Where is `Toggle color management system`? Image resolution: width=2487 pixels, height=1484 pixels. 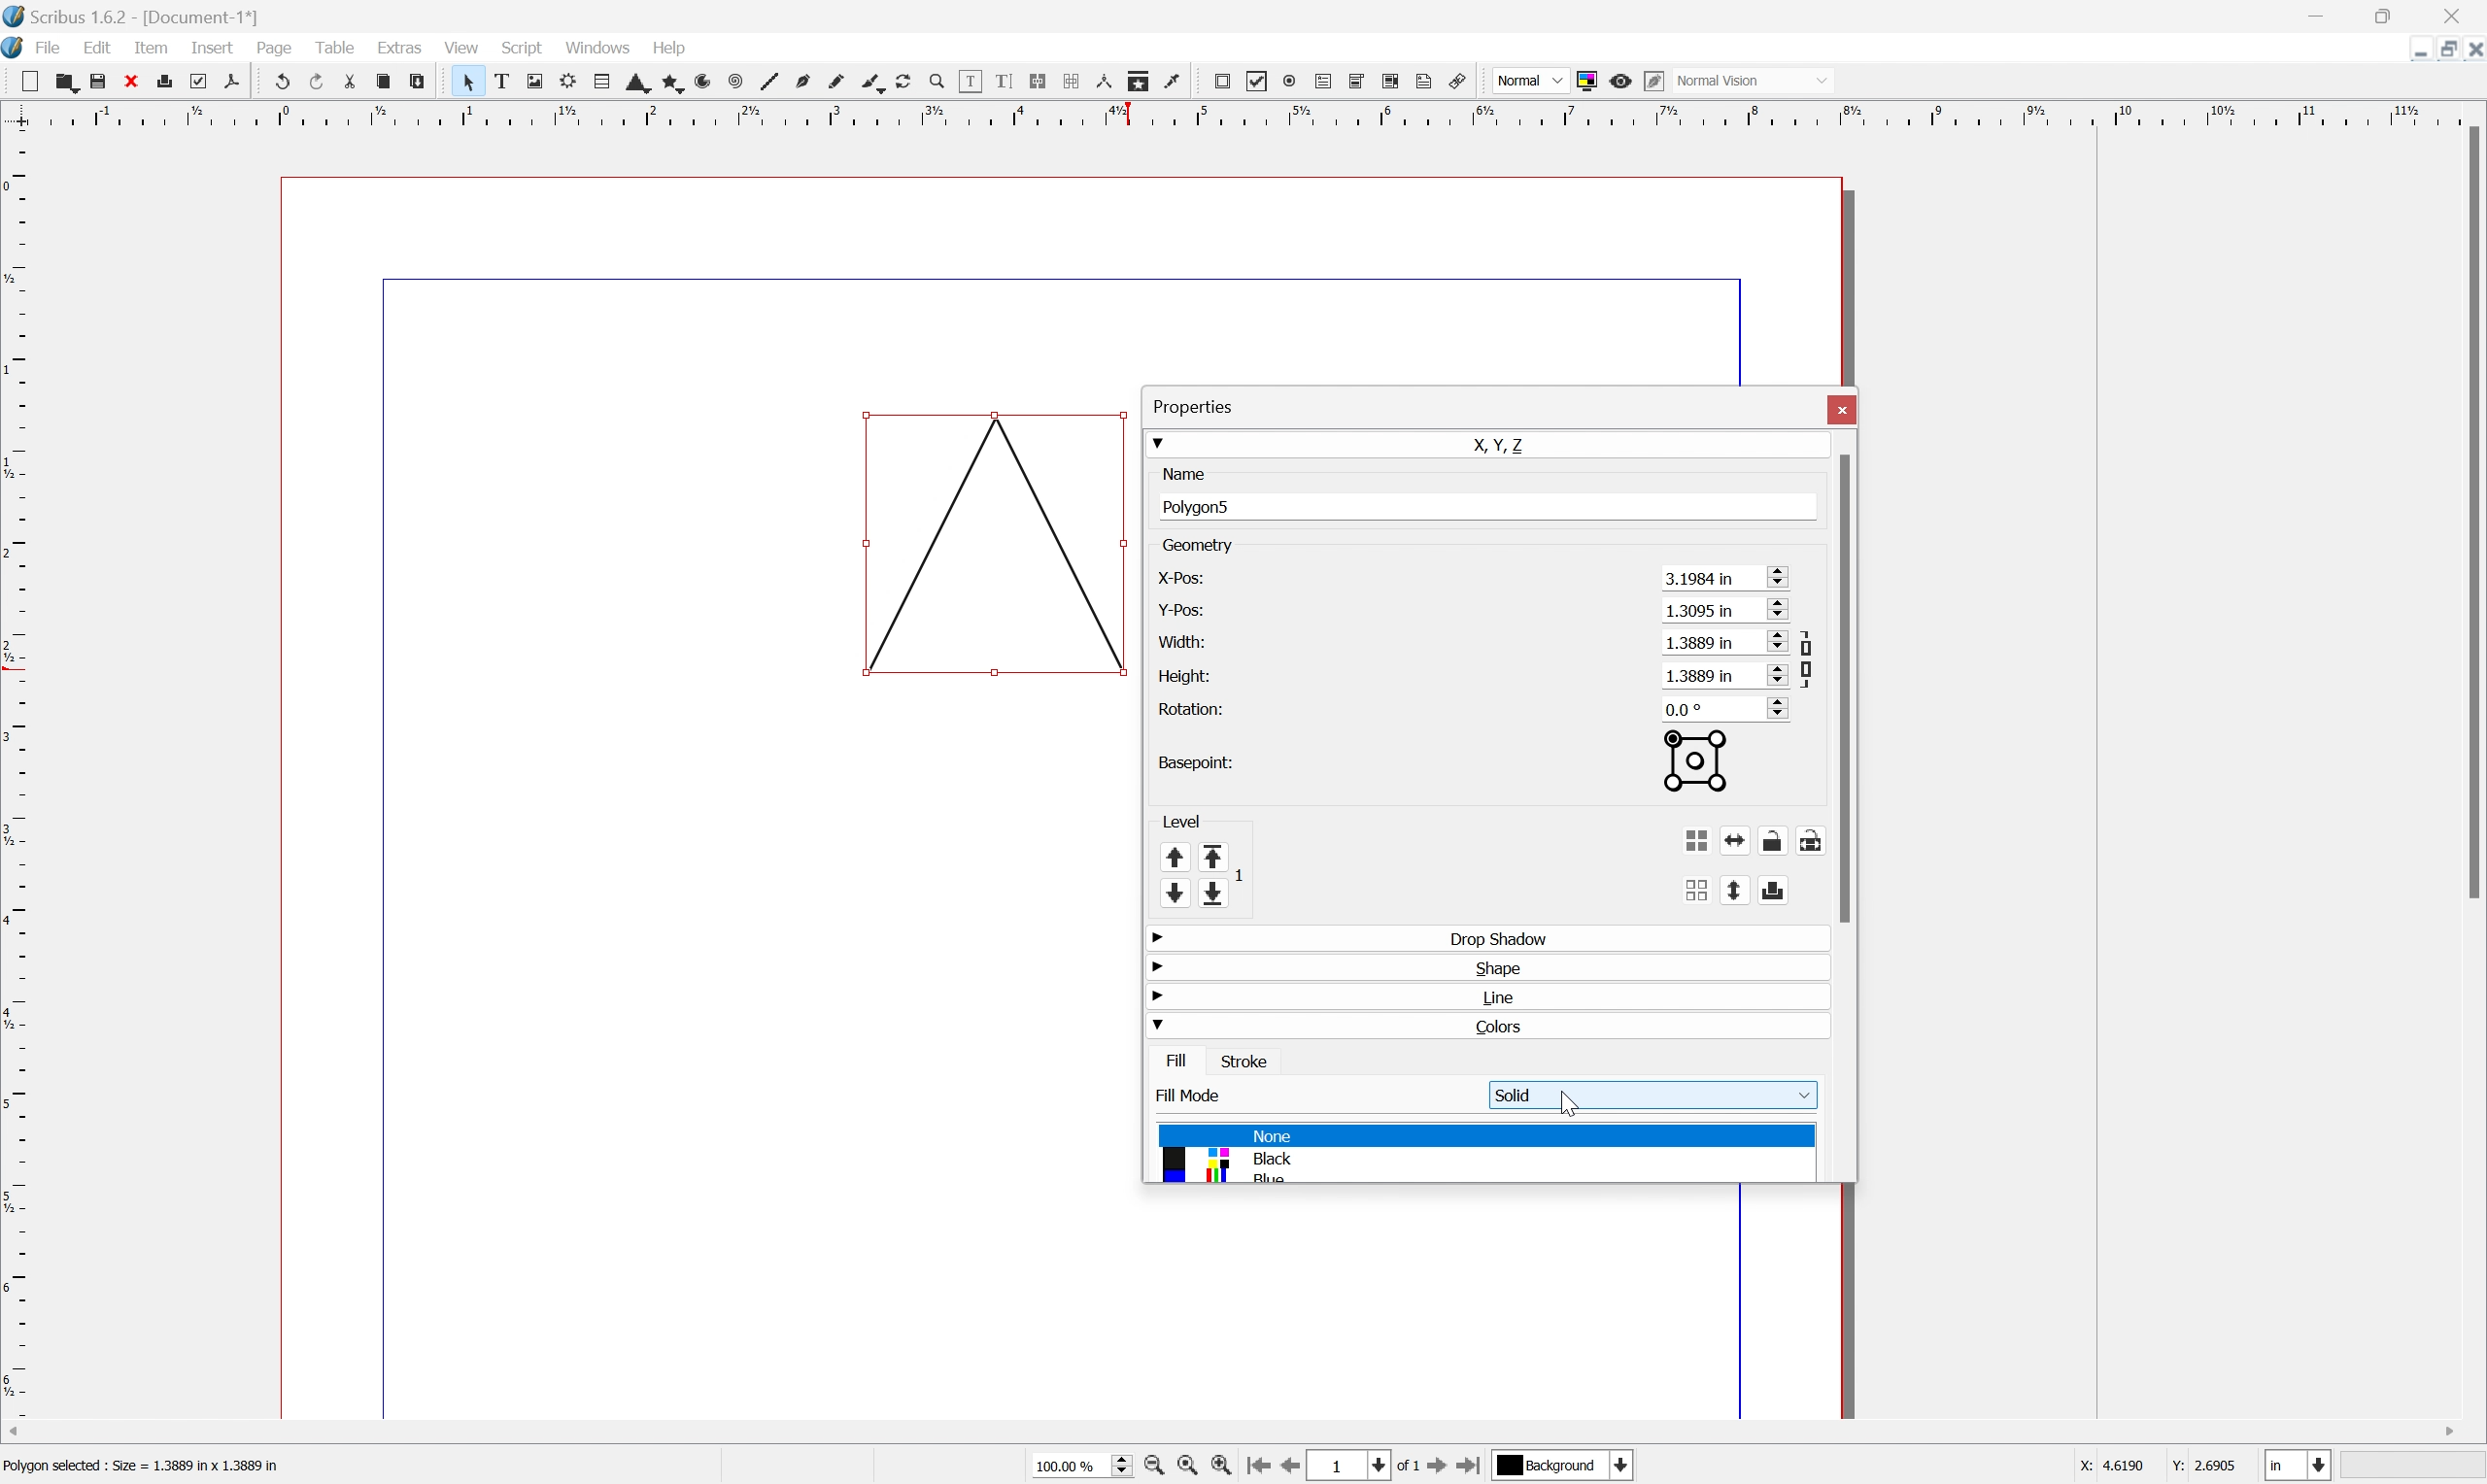
Toggle color management system is located at coordinates (1587, 82).